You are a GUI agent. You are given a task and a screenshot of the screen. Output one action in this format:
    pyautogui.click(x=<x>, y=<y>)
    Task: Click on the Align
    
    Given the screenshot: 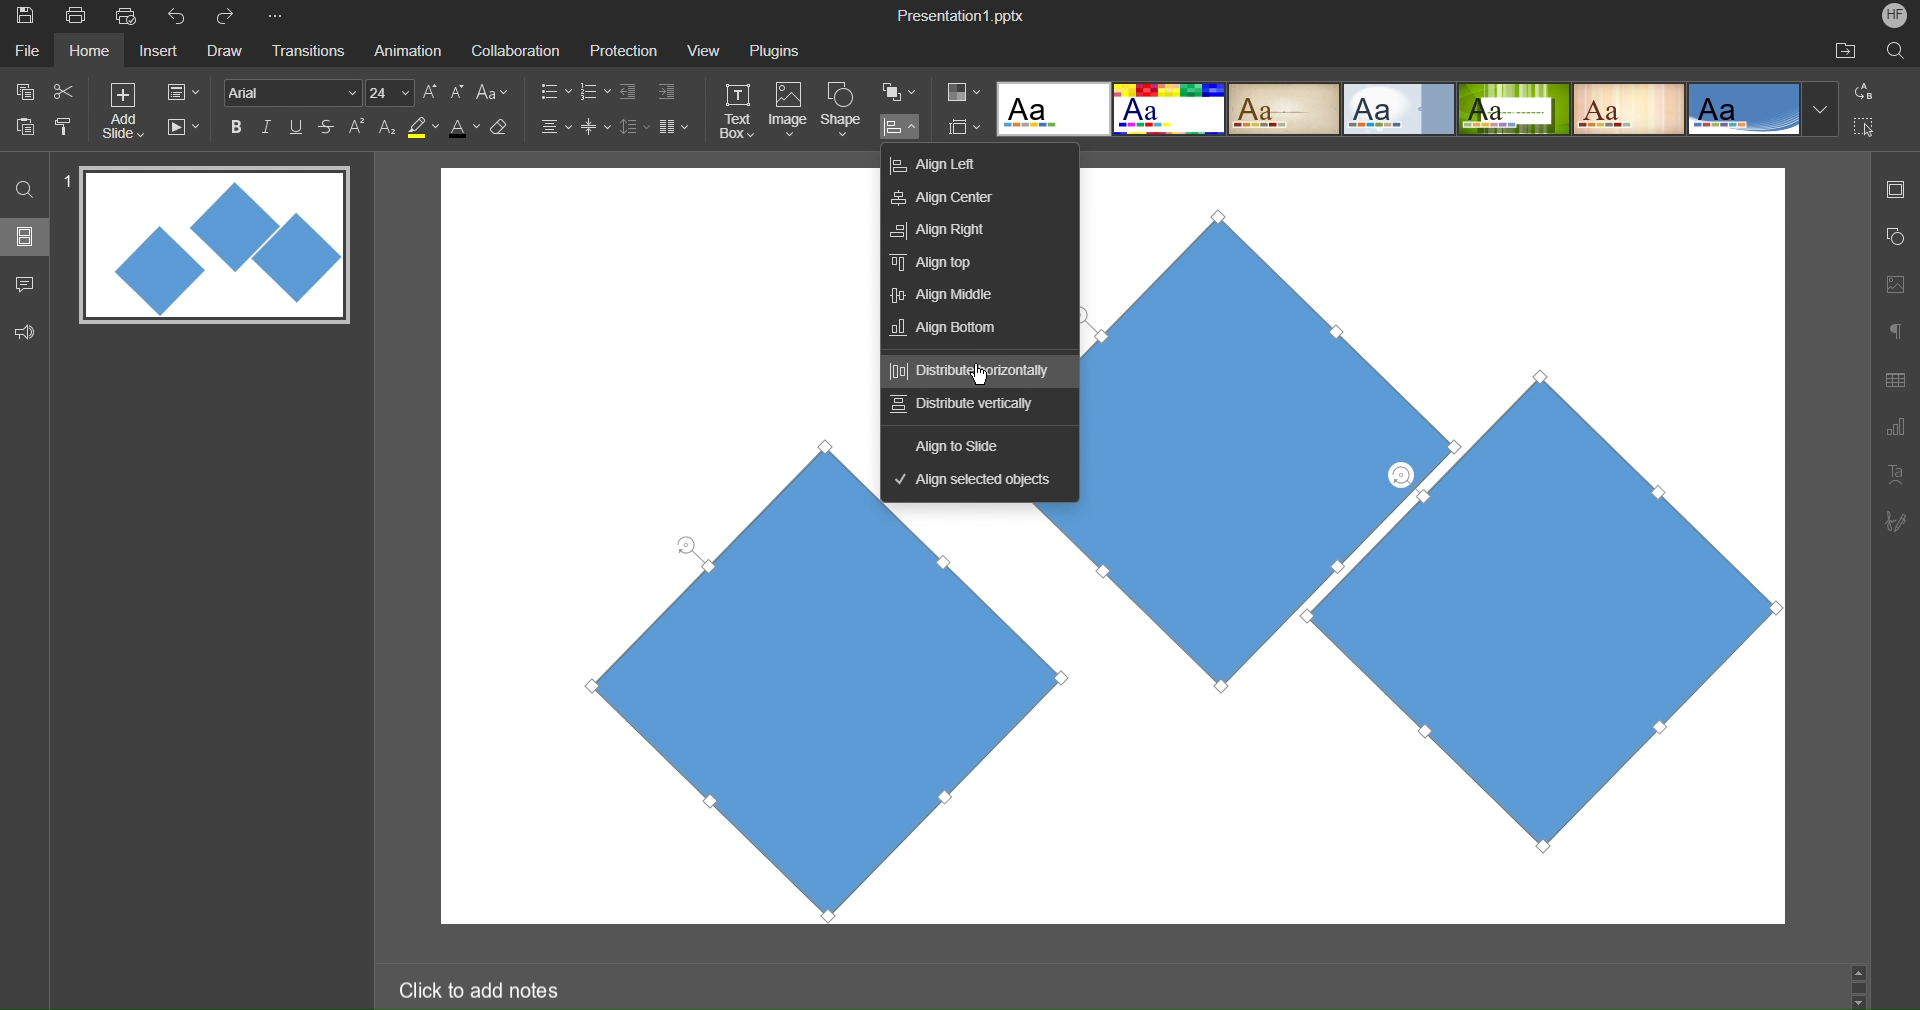 What is the action you would take?
    pyautogui.click(x=899, y=127)
    